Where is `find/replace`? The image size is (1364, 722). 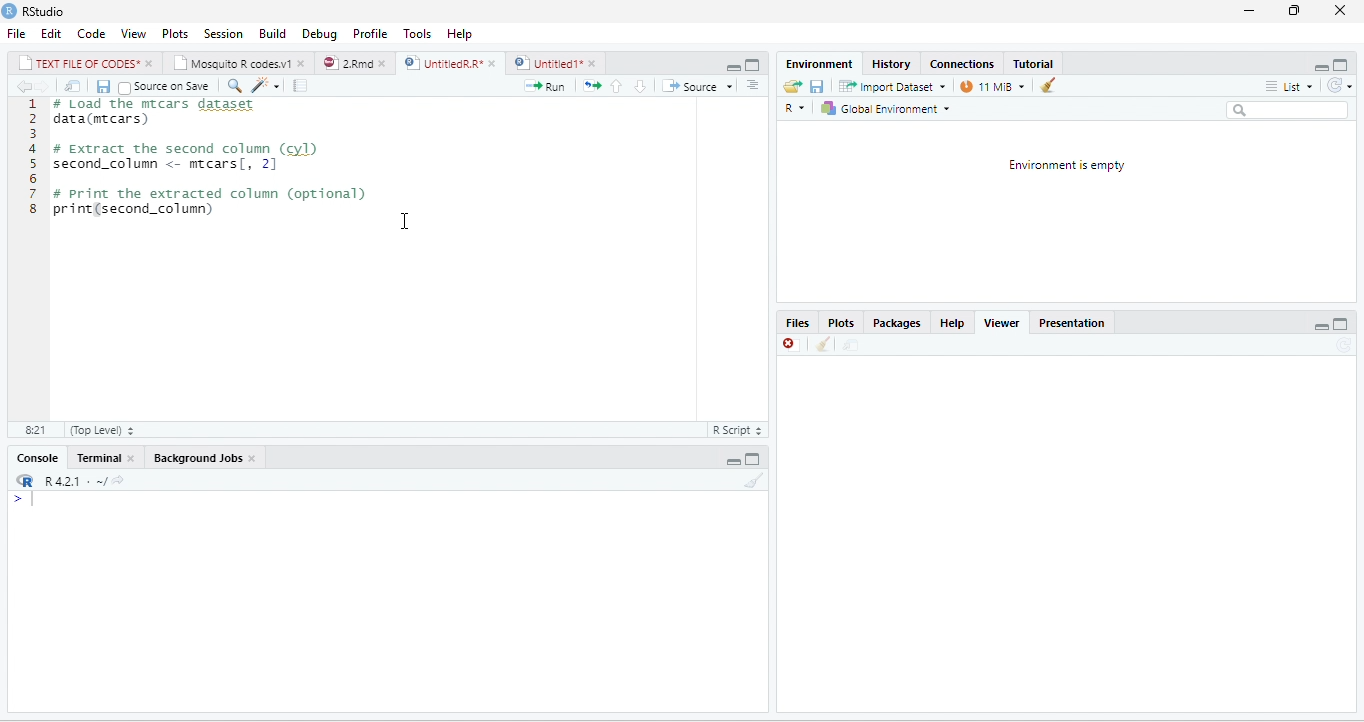 find/replace is located at coordinates (233, 85).